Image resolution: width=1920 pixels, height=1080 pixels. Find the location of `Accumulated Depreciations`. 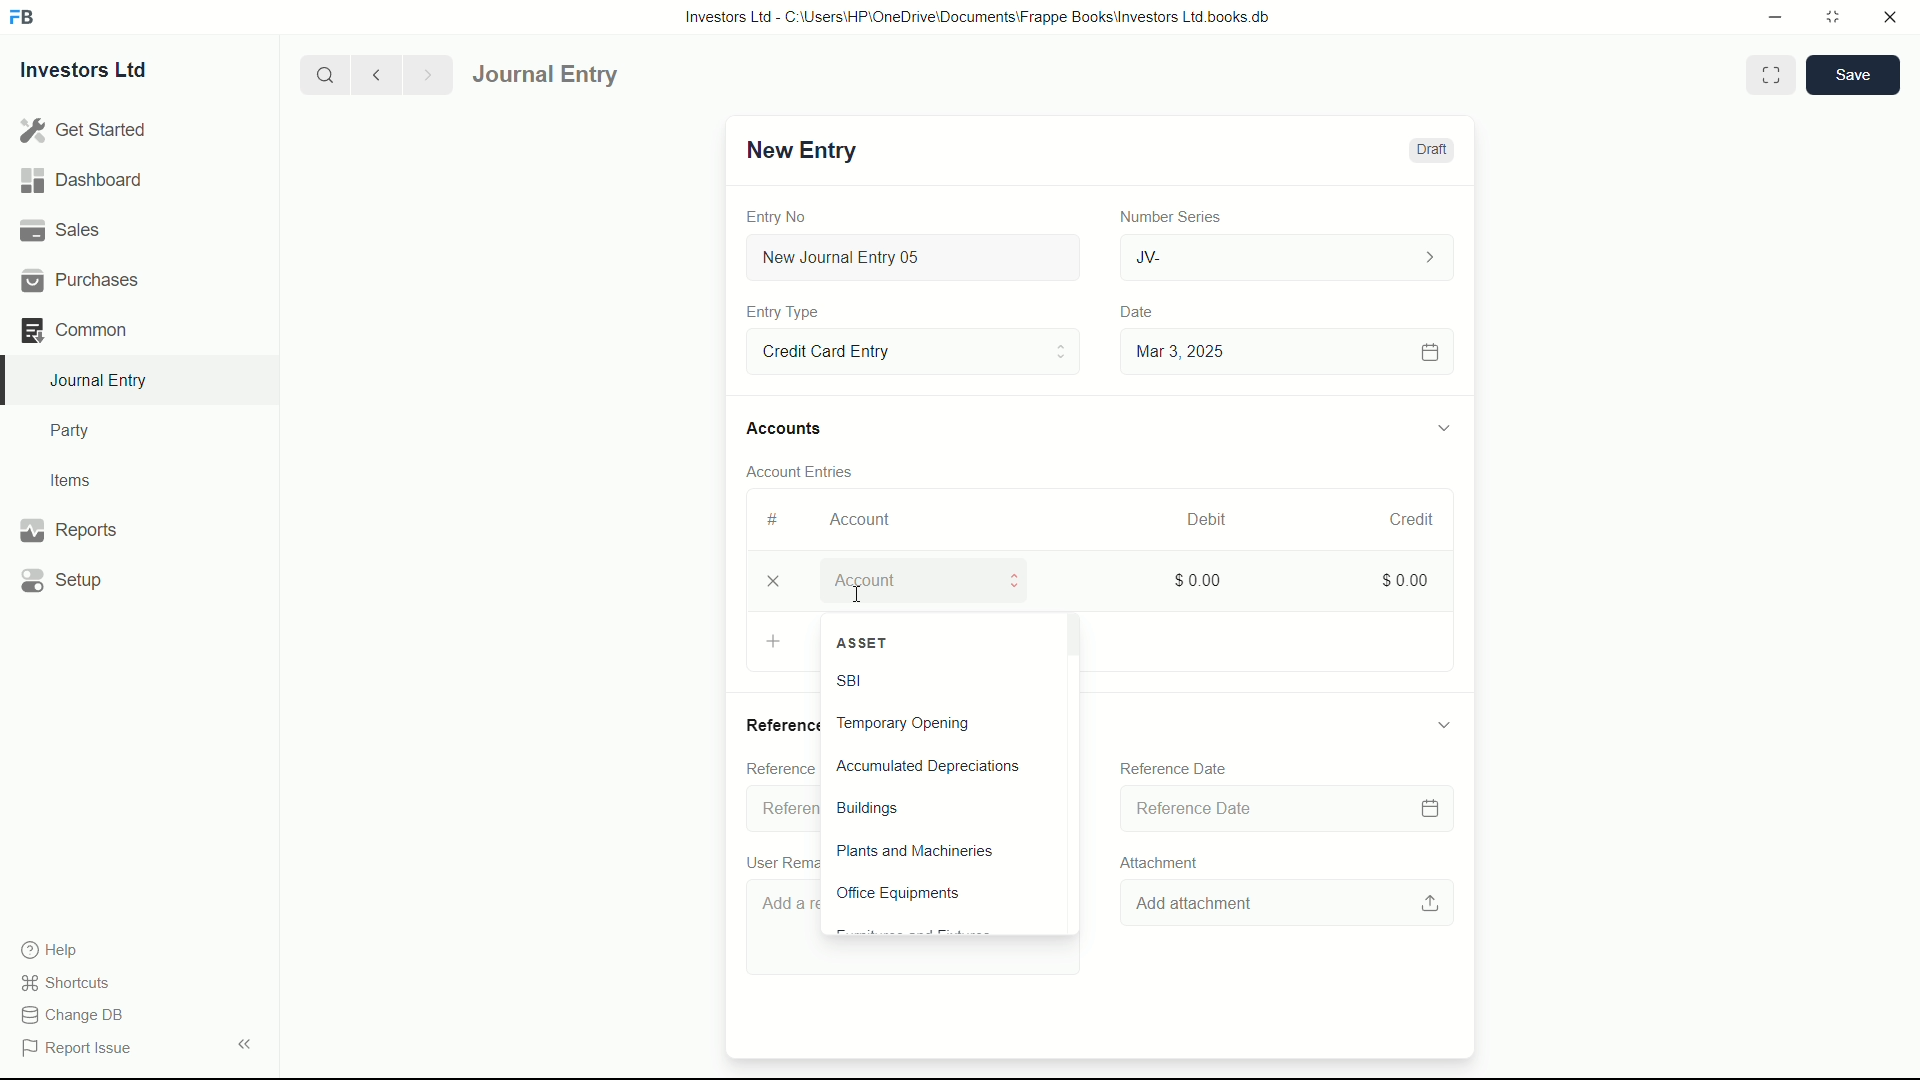

Accumulated Depreciations is located at coordinates (942, 766).